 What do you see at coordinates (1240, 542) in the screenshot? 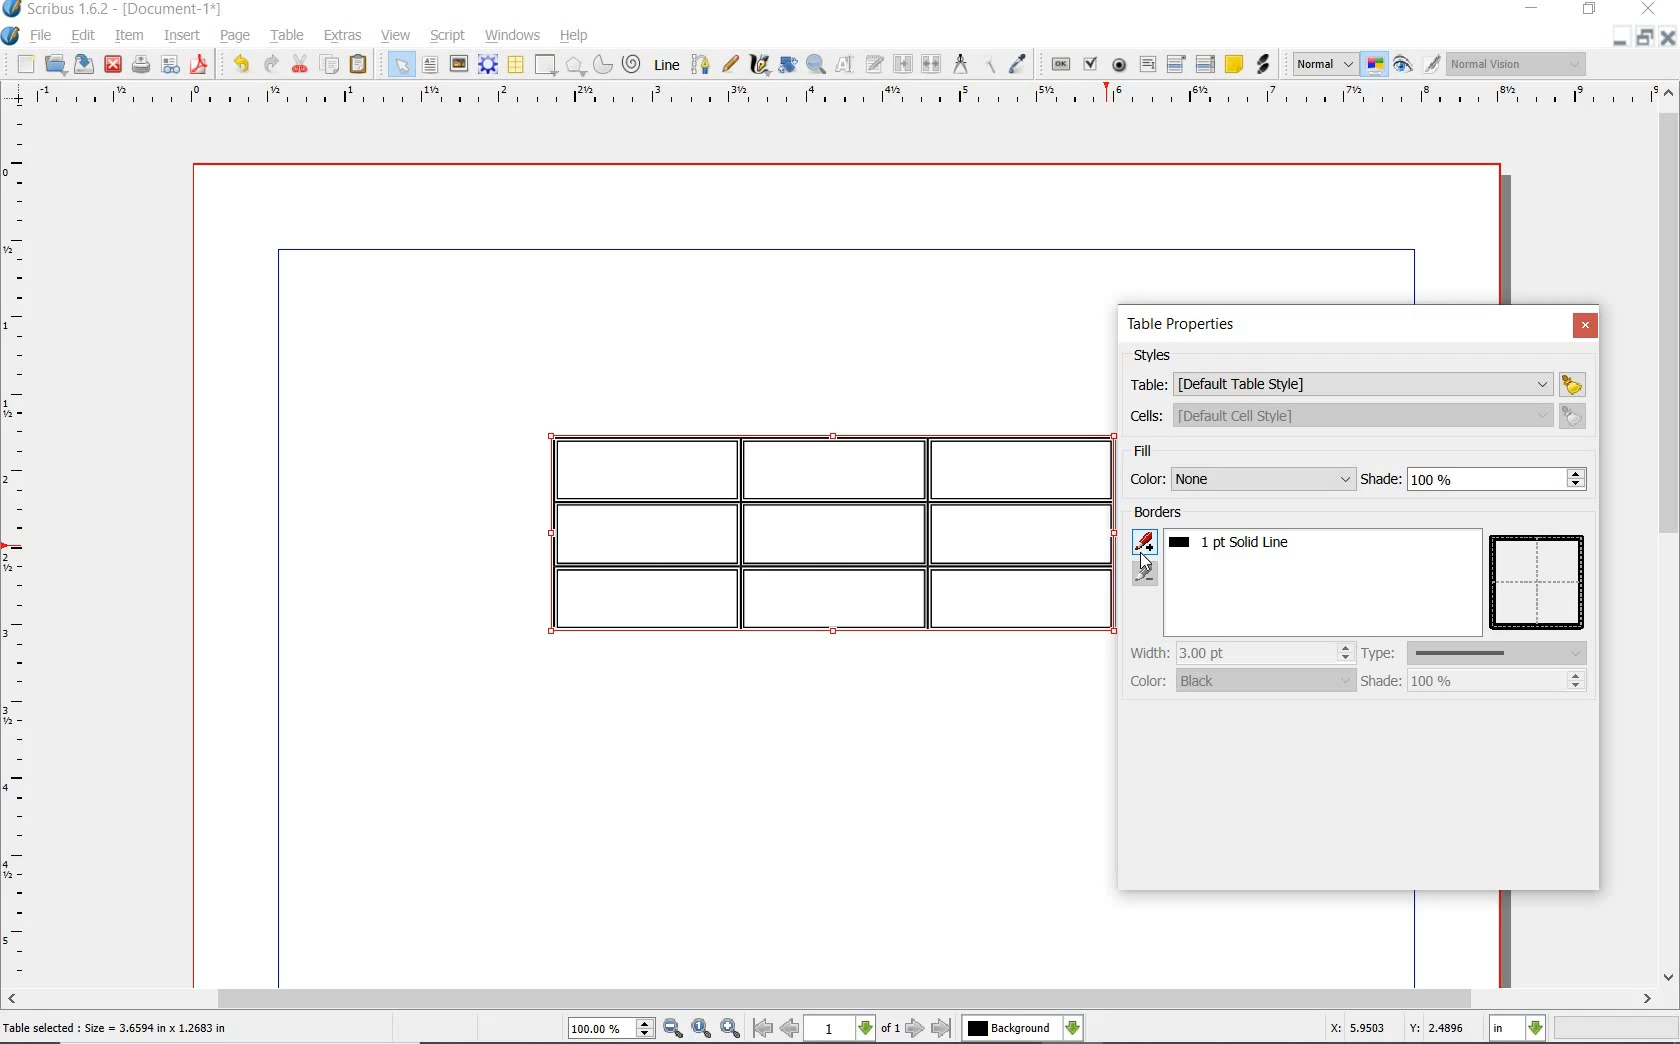
I see `1pt solid line` at bounding box center [1240, 542].